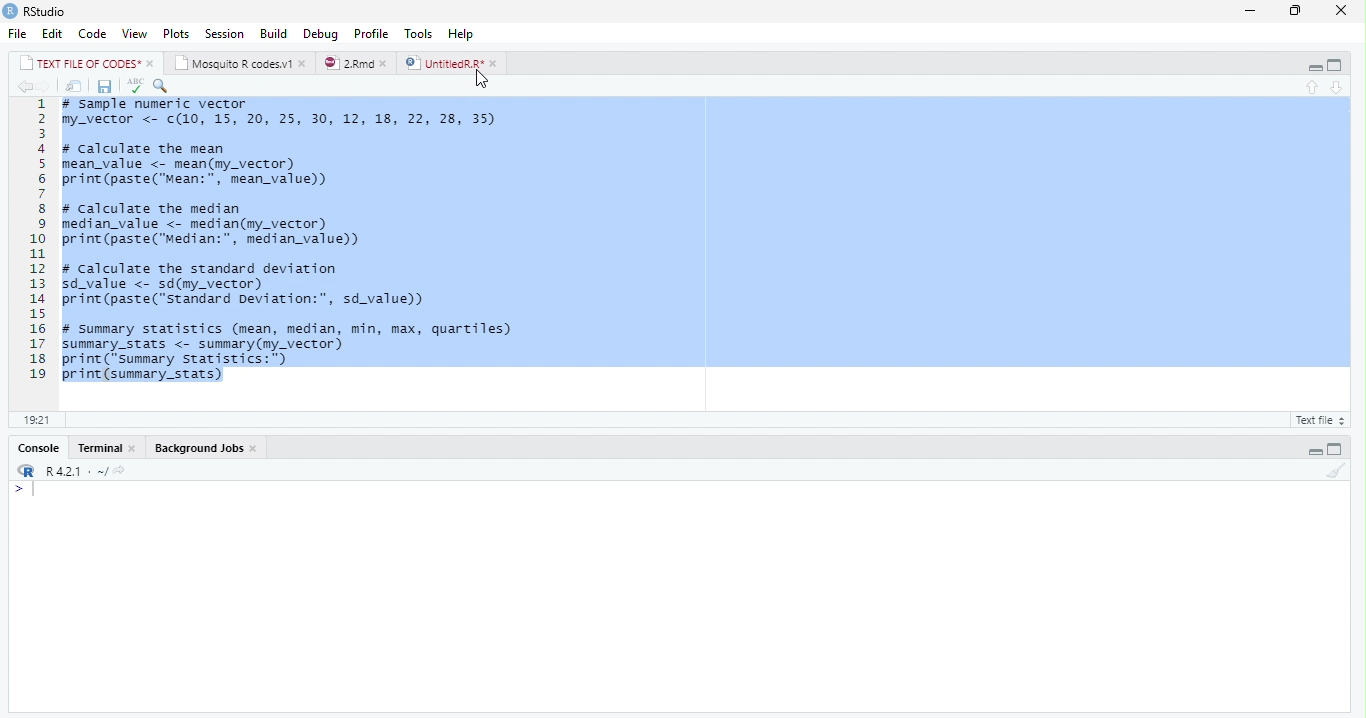 The image size is (1366, 718). What do you see at coordinates (1346, 10) in the screenshot?
I see `close` at bounding box center [1346, 10].